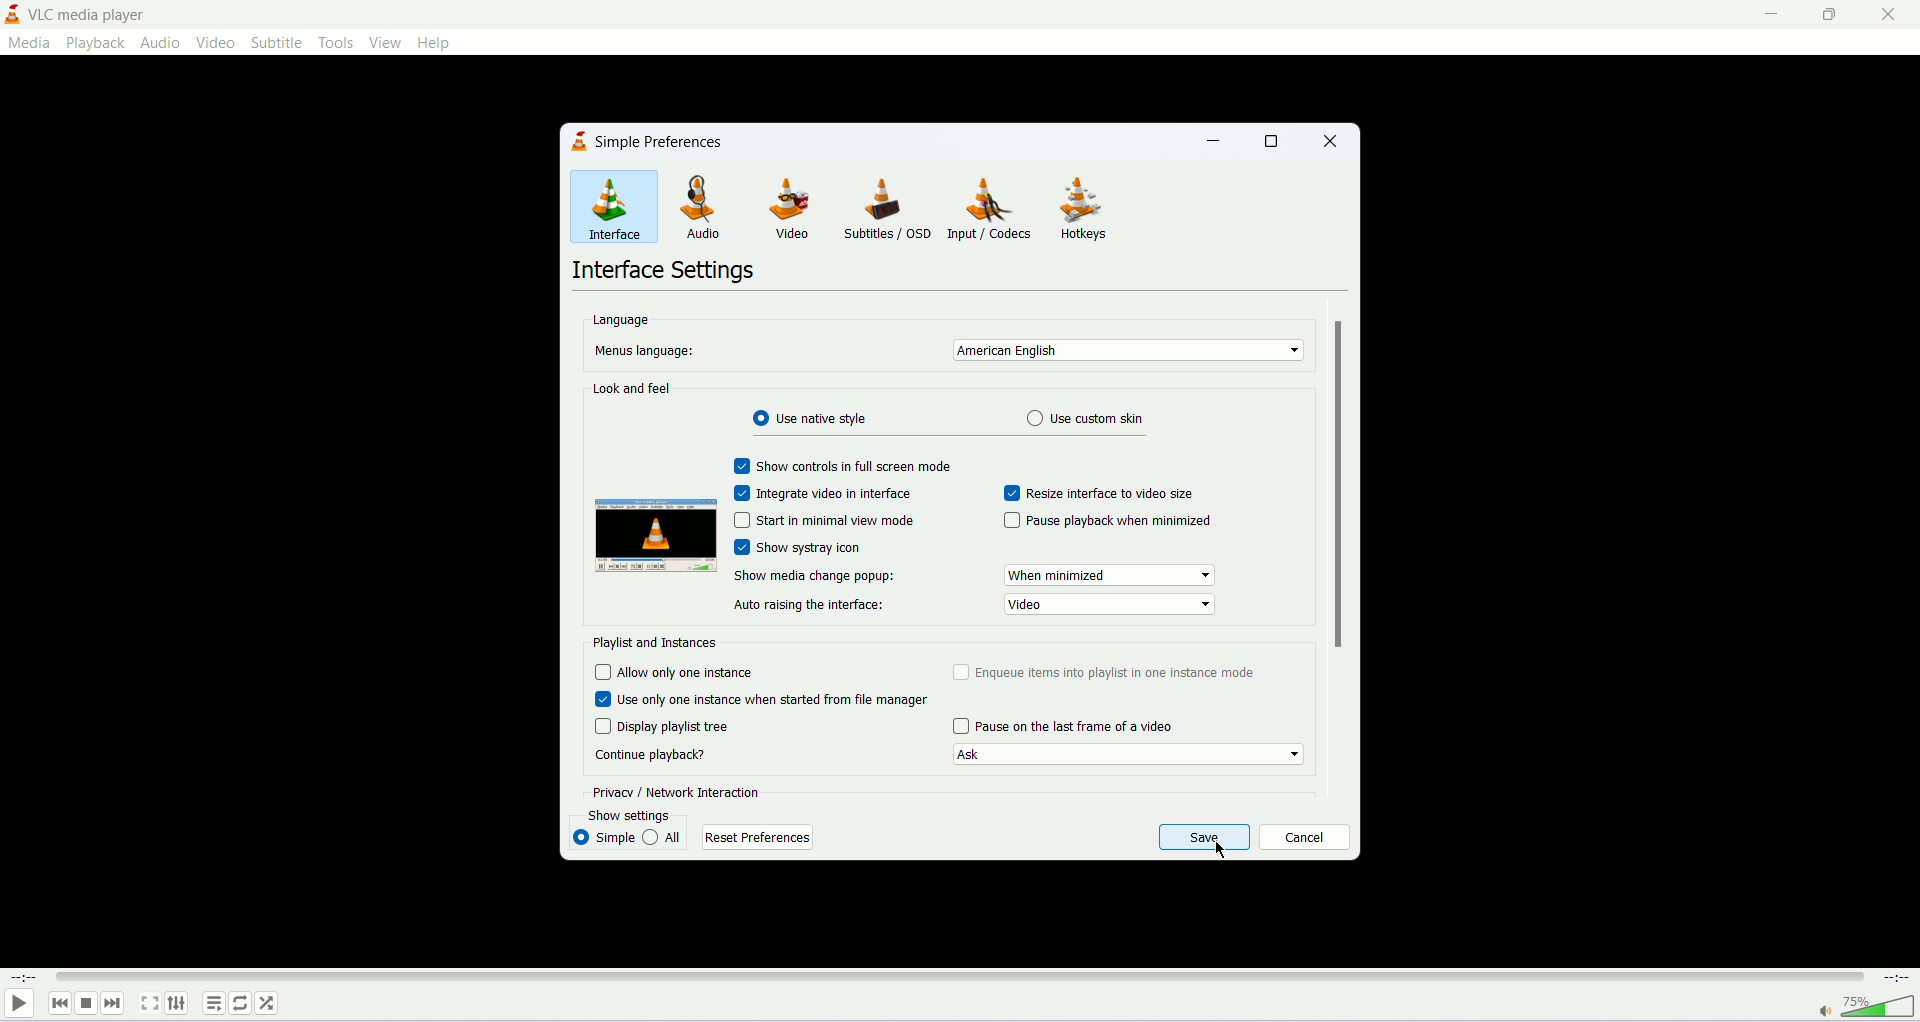  I want to click on simple, so click(603, 837).